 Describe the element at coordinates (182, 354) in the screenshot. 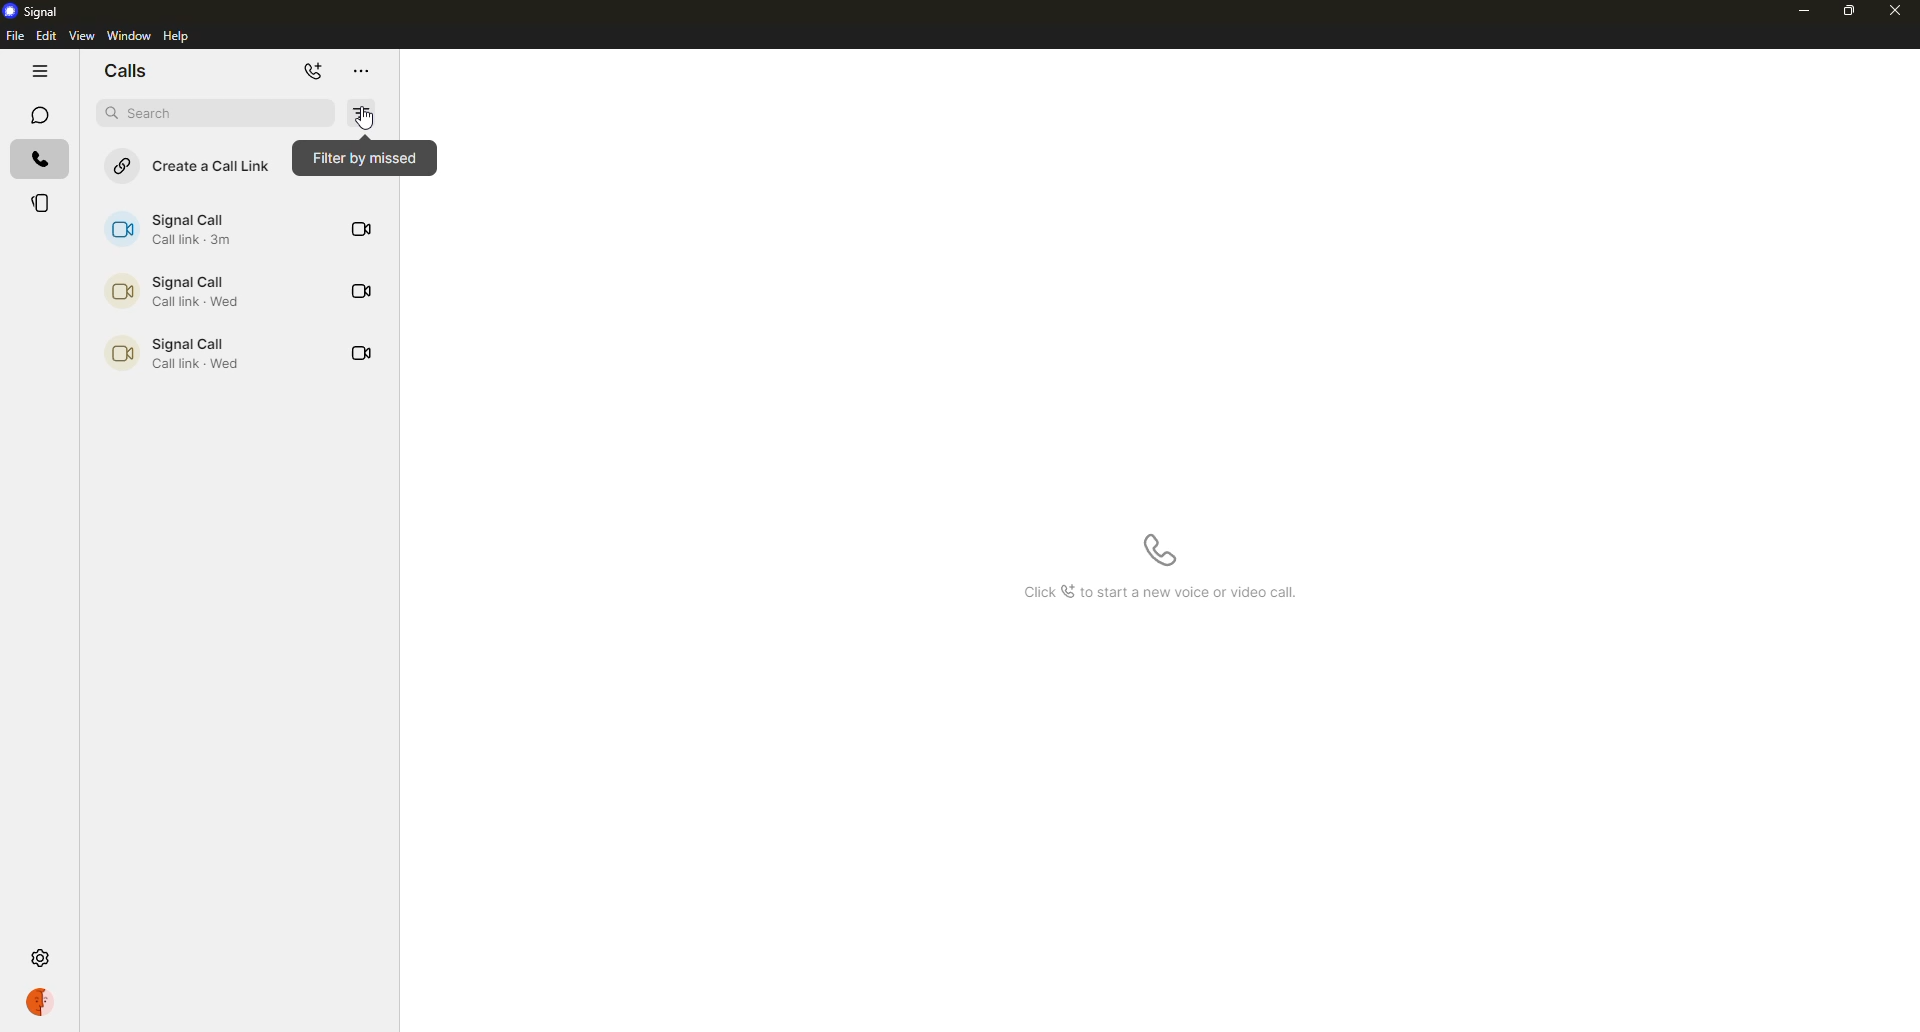

I see `call link` at that location.